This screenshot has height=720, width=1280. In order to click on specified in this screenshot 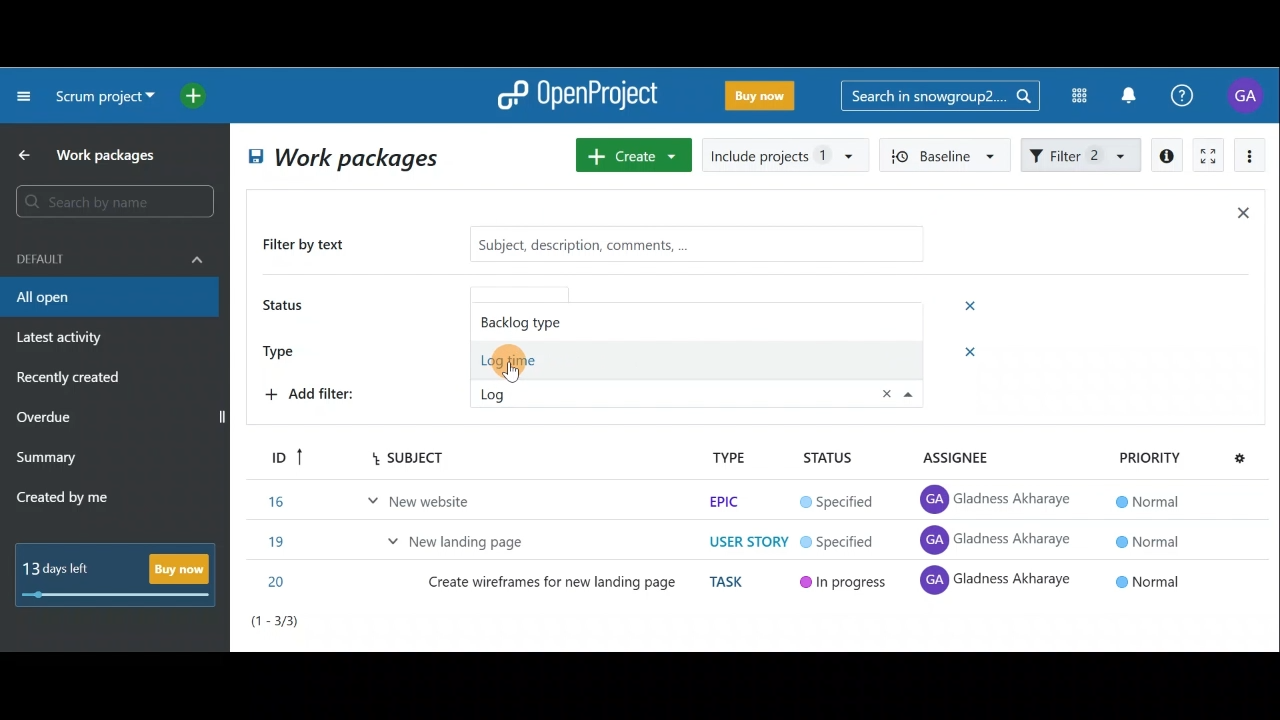, I will do `click(837, 503)`.